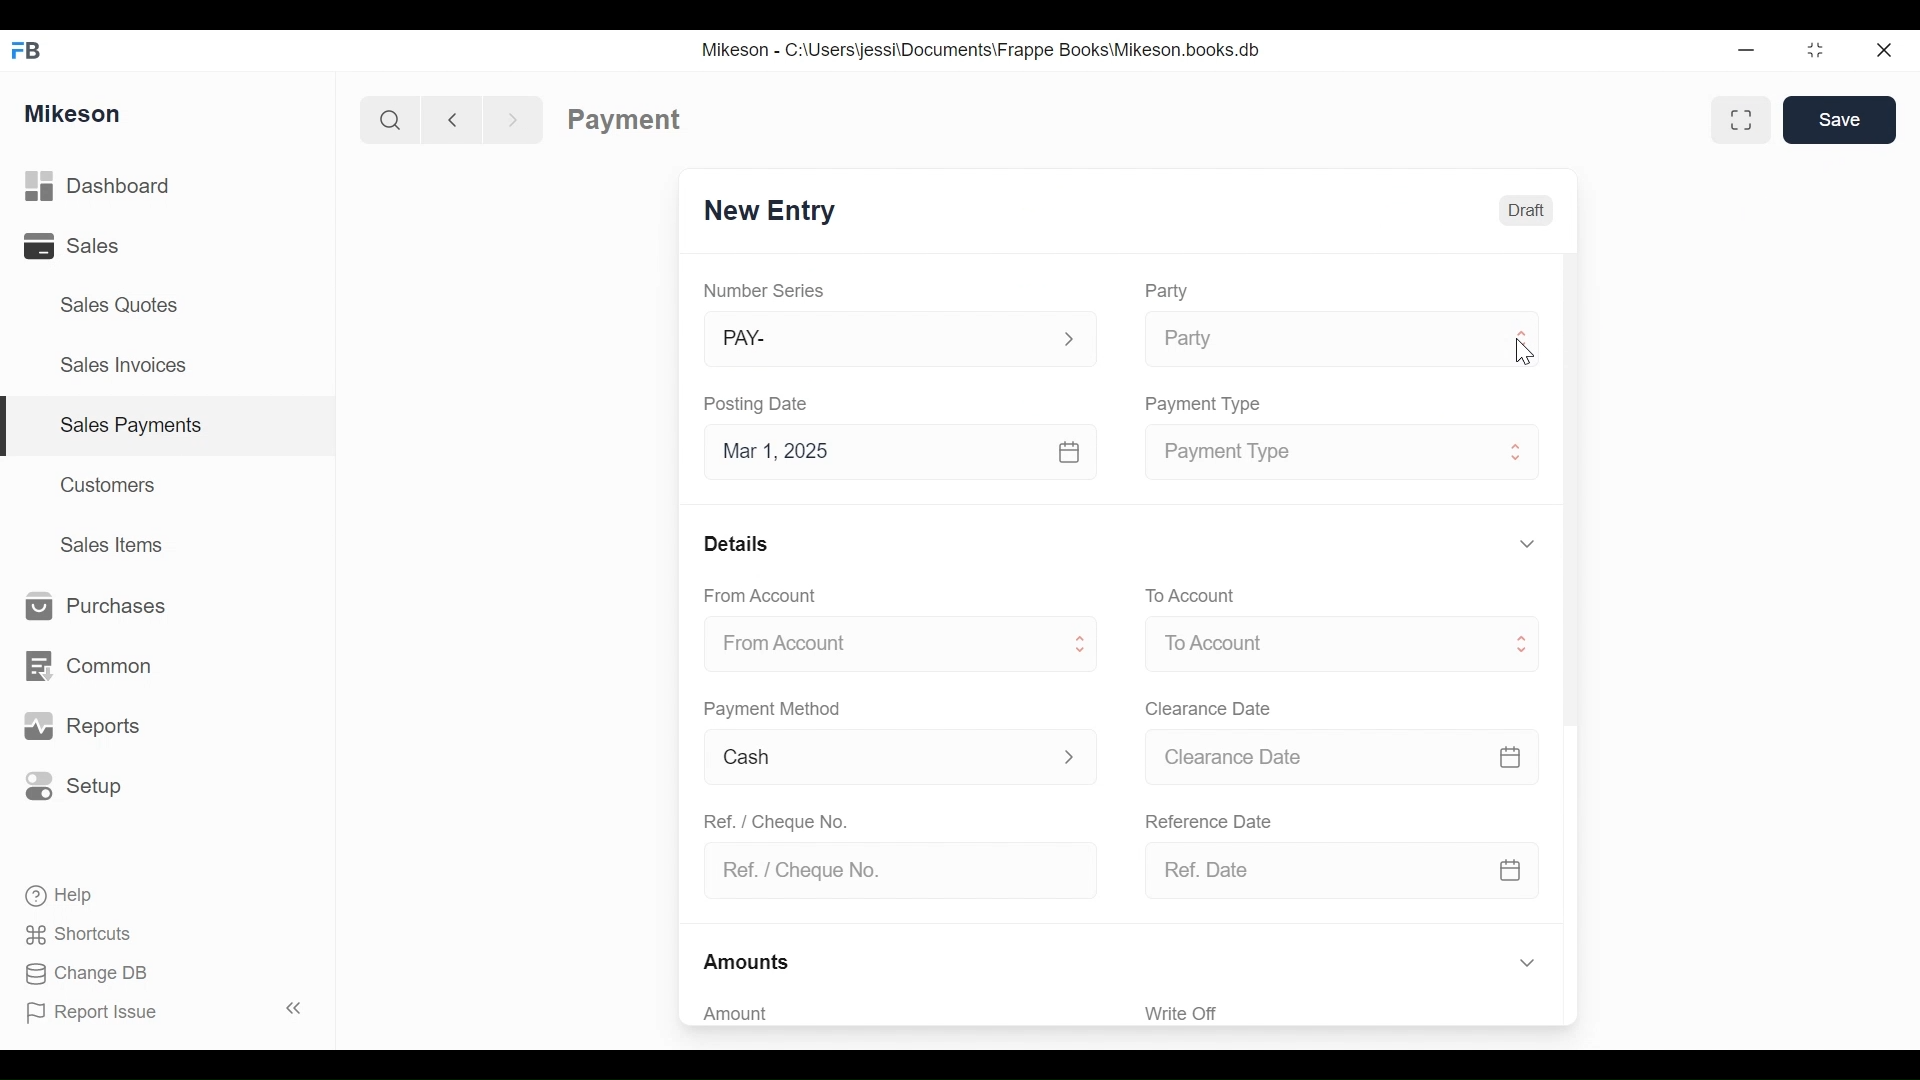 The height and width of the screenshot is (1080, 1920). I want to click on Sales Items, so click(121, 546).